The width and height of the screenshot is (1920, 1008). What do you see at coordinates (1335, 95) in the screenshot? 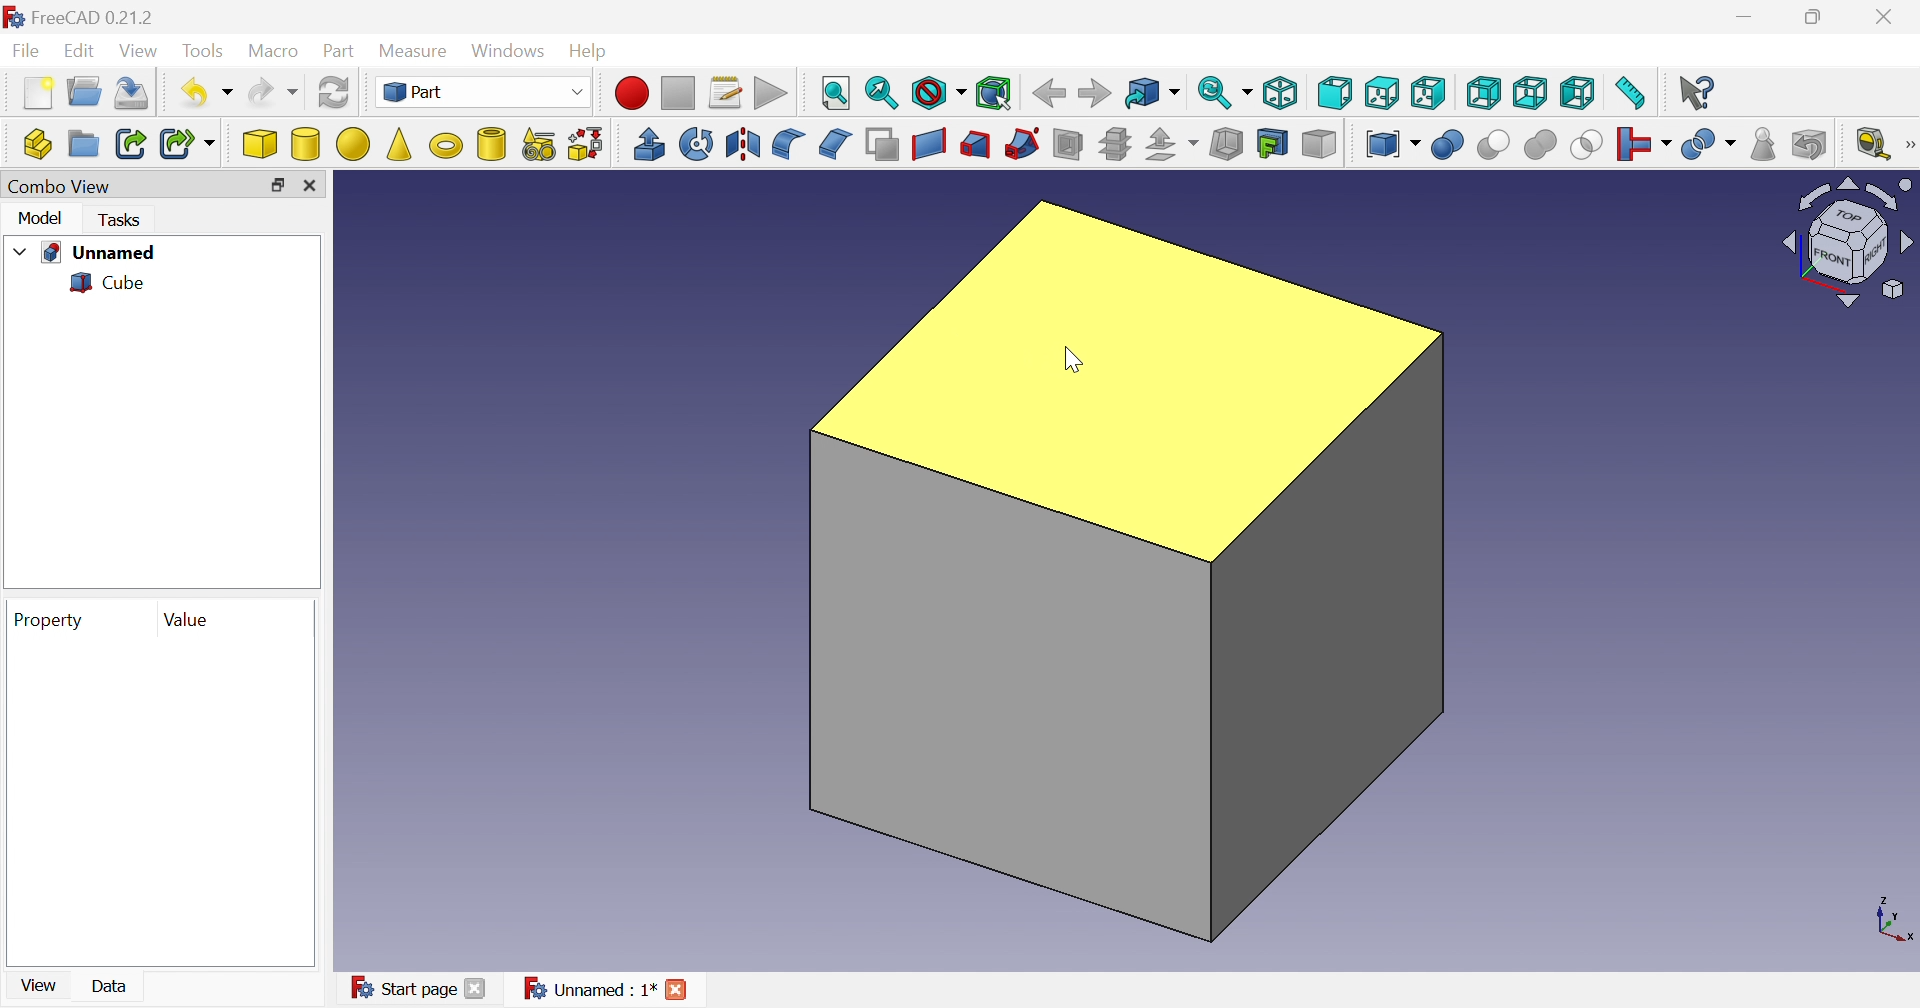
I see `Front` at bounding box center [1335, 95].